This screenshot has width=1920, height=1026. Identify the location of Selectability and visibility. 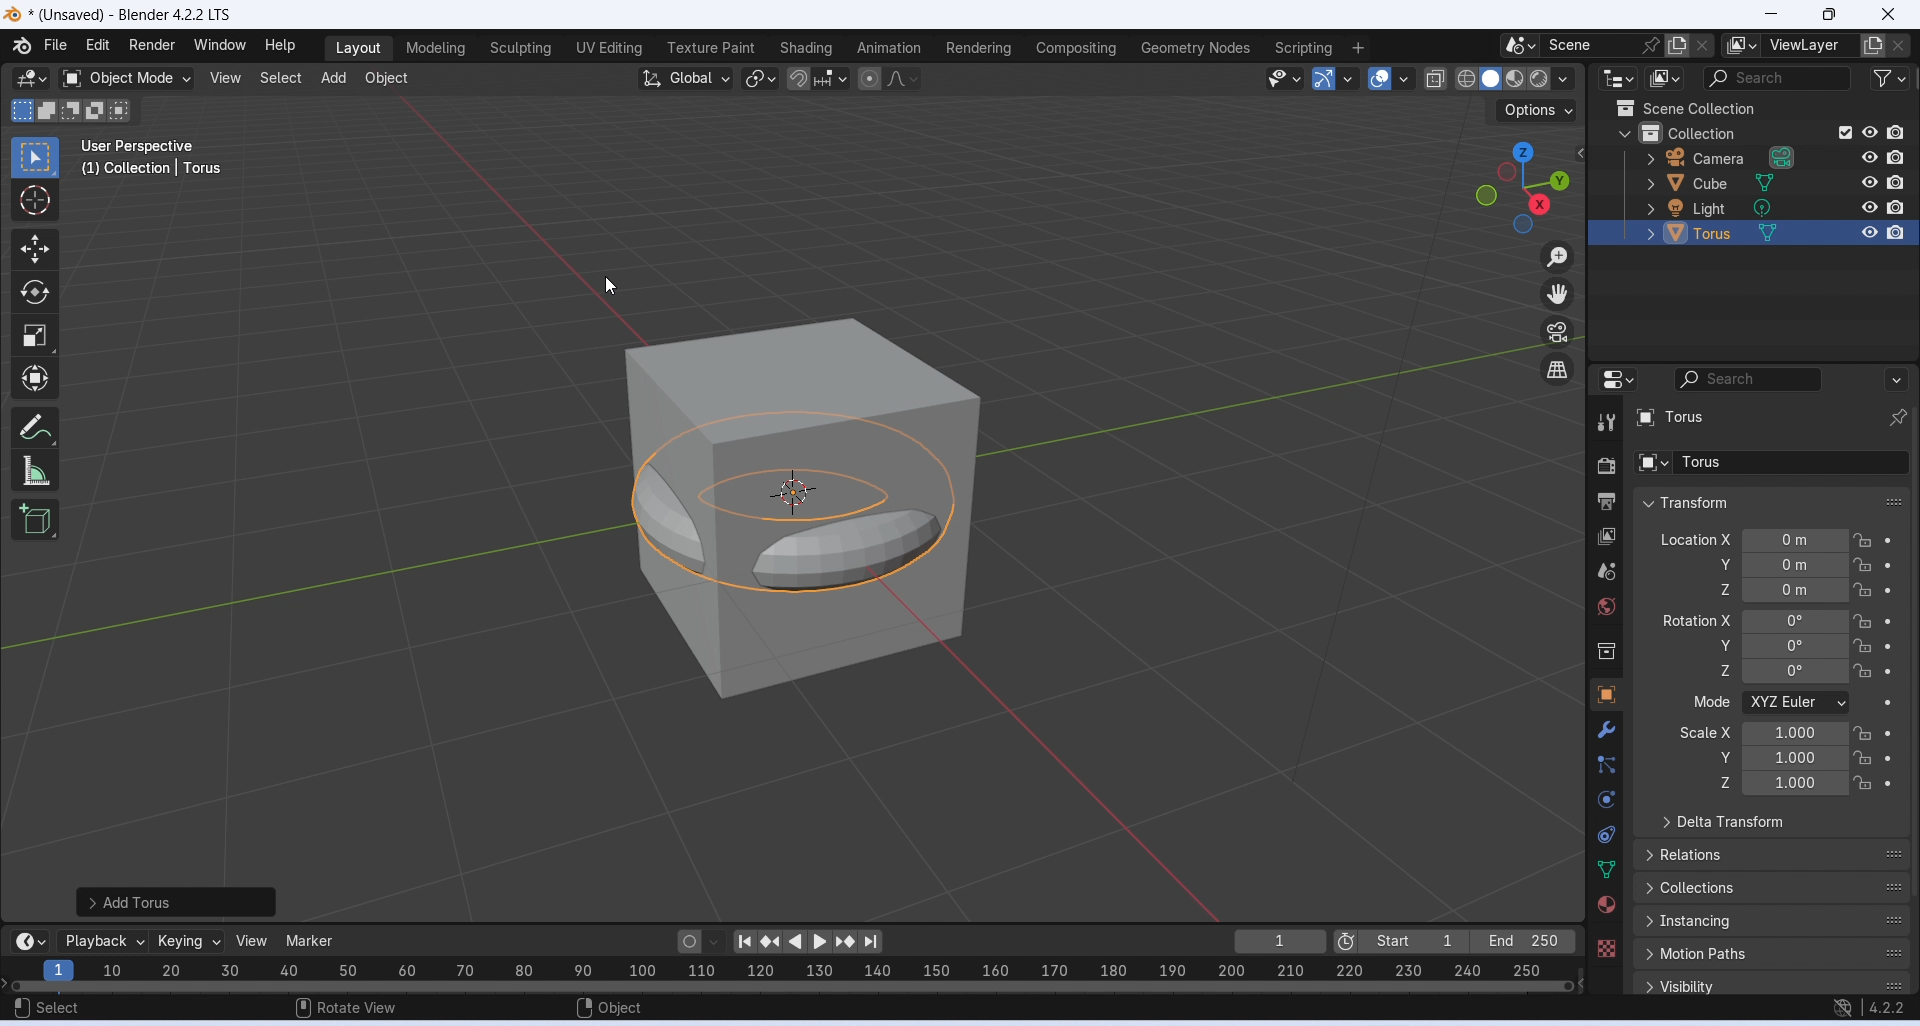
(1284, 76).